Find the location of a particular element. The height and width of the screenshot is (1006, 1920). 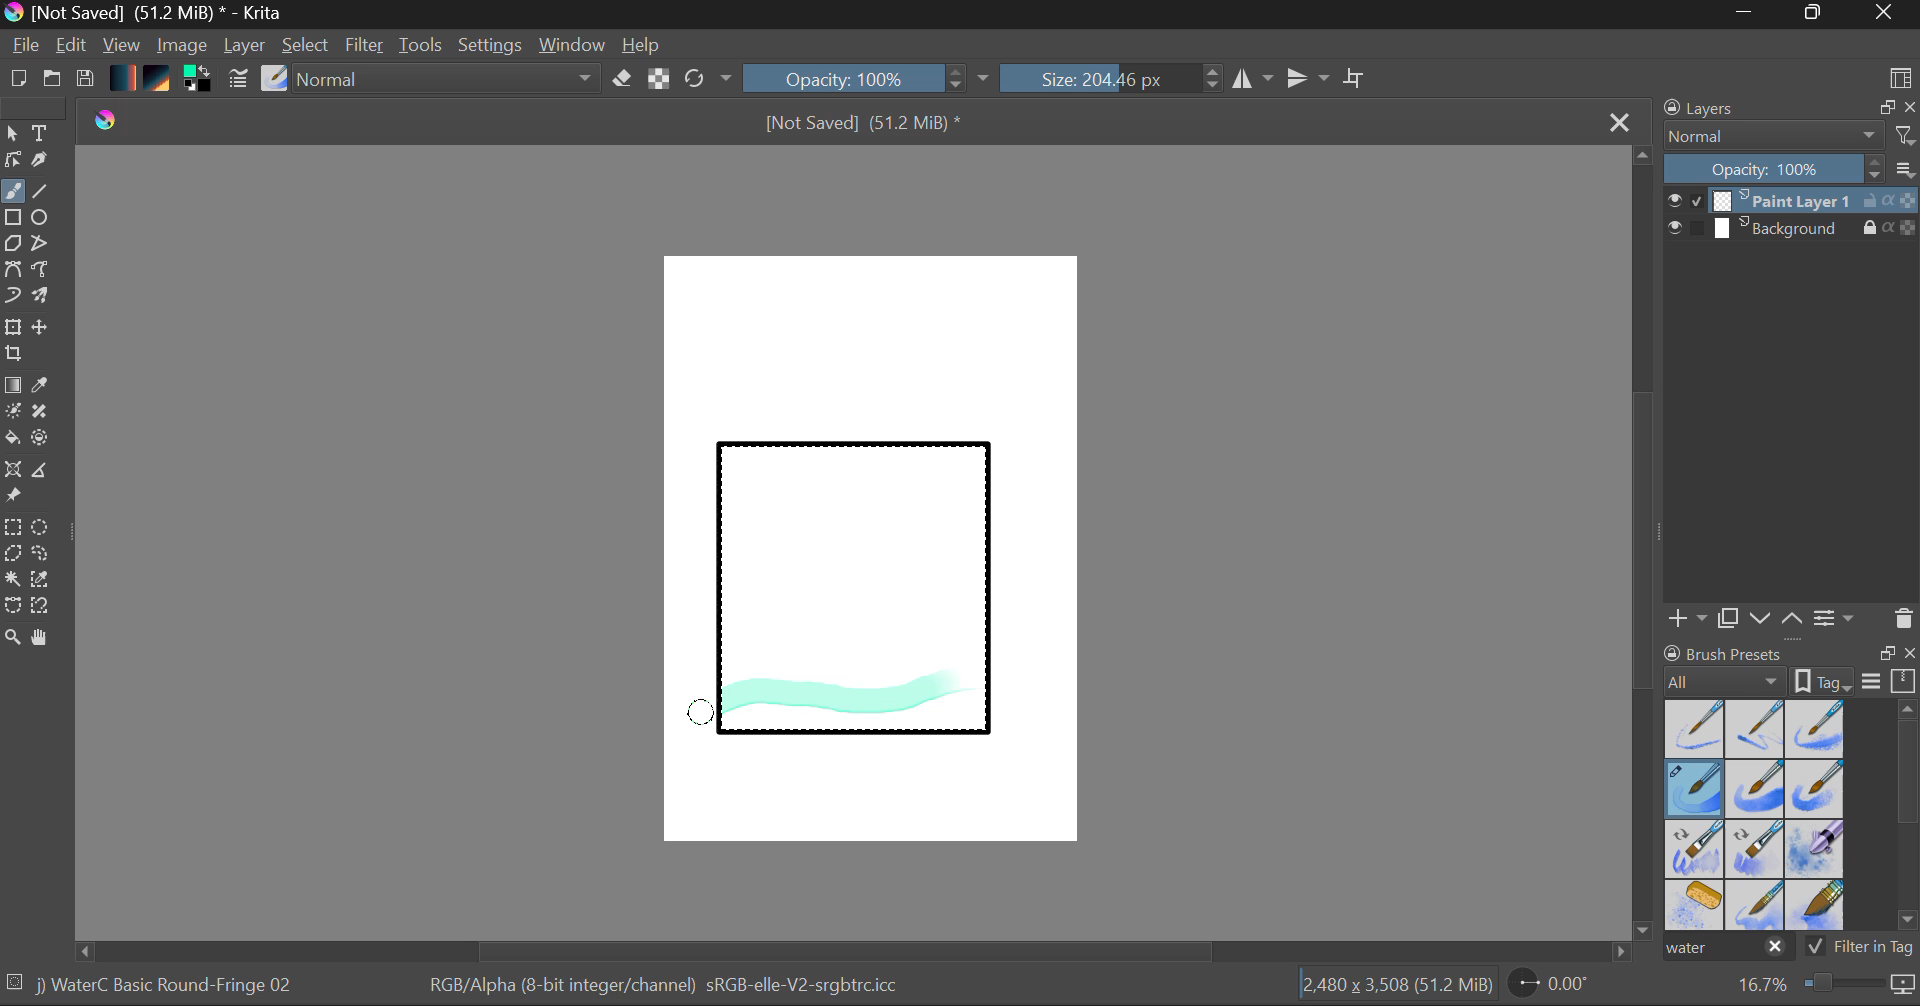

Smart Assistant is located at coordinates (12, 472).